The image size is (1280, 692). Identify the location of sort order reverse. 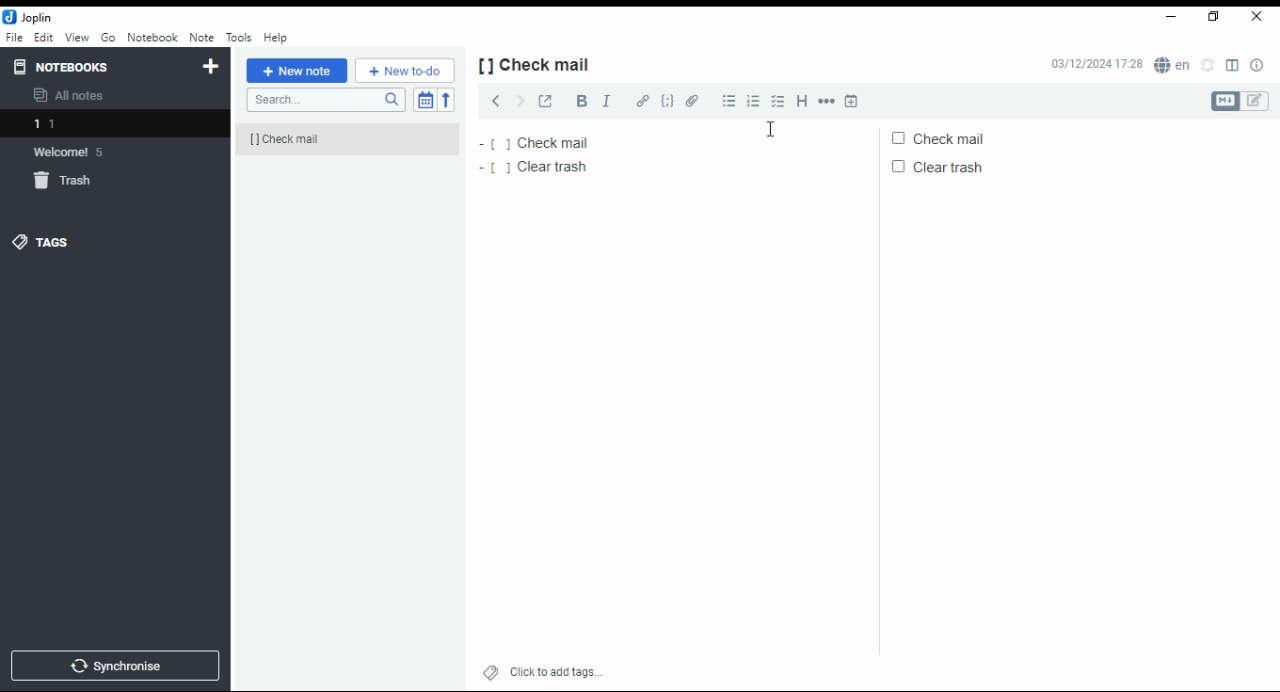
(446, 99).